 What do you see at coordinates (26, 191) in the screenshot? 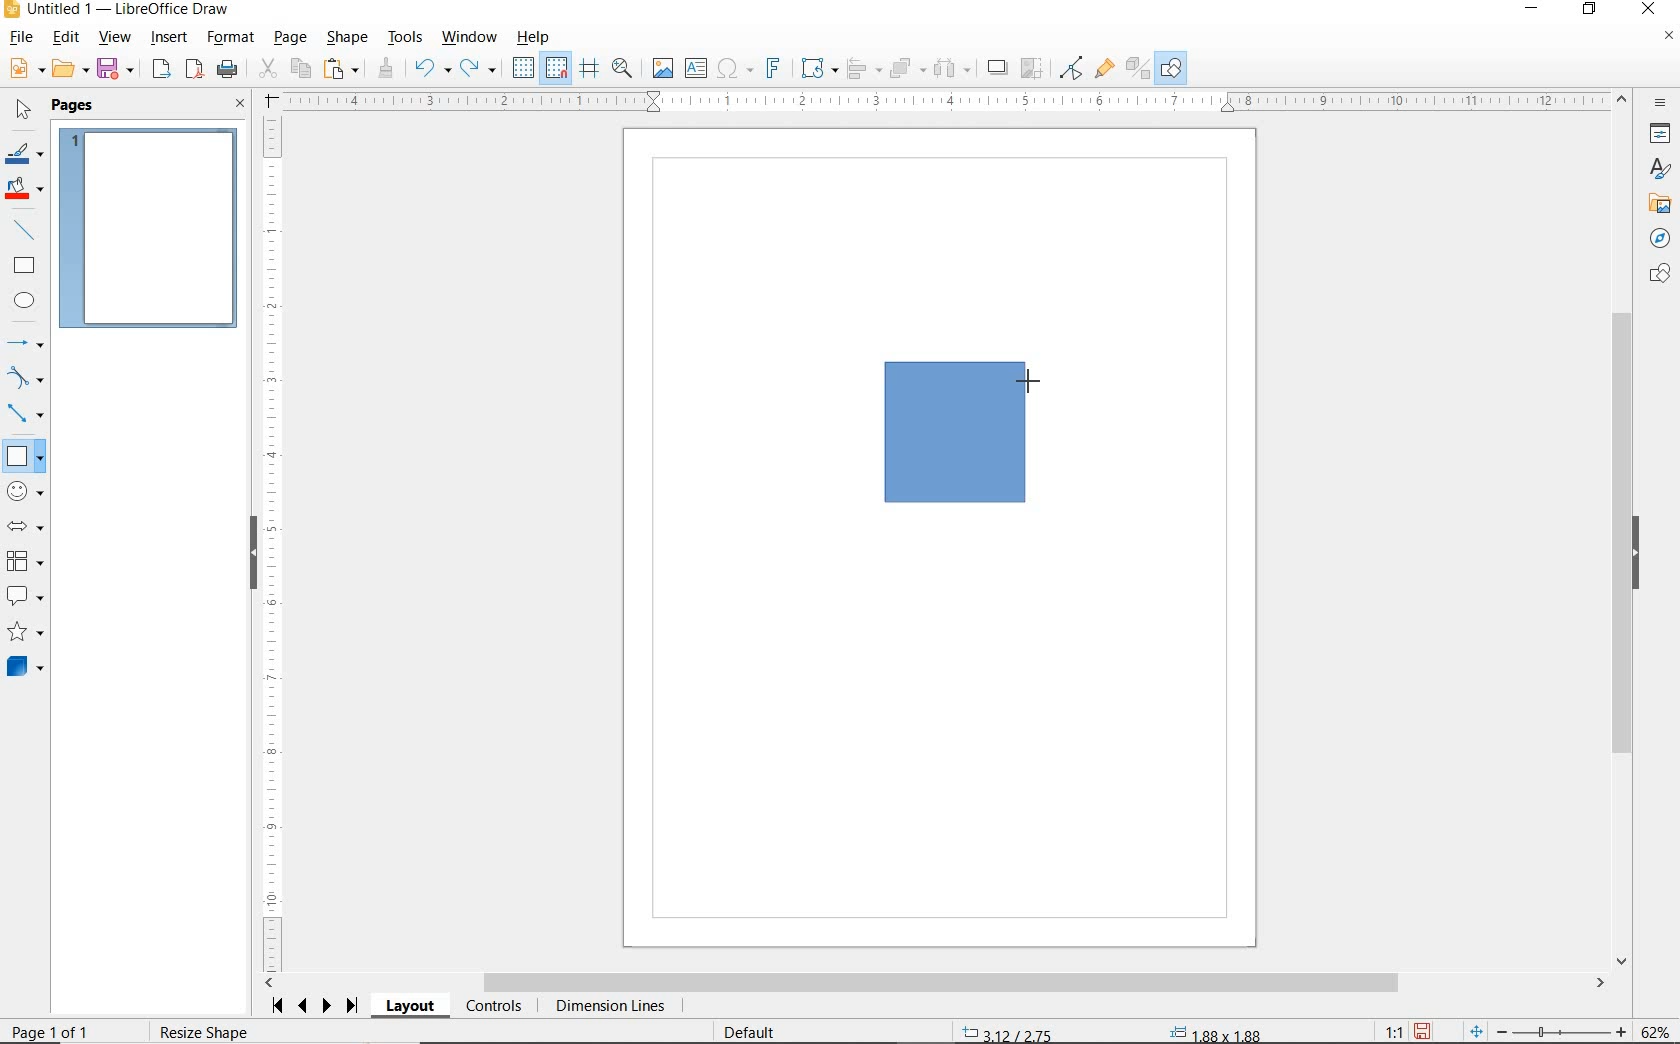
I see `FILL COLOR` at bounding box center [26, 191].